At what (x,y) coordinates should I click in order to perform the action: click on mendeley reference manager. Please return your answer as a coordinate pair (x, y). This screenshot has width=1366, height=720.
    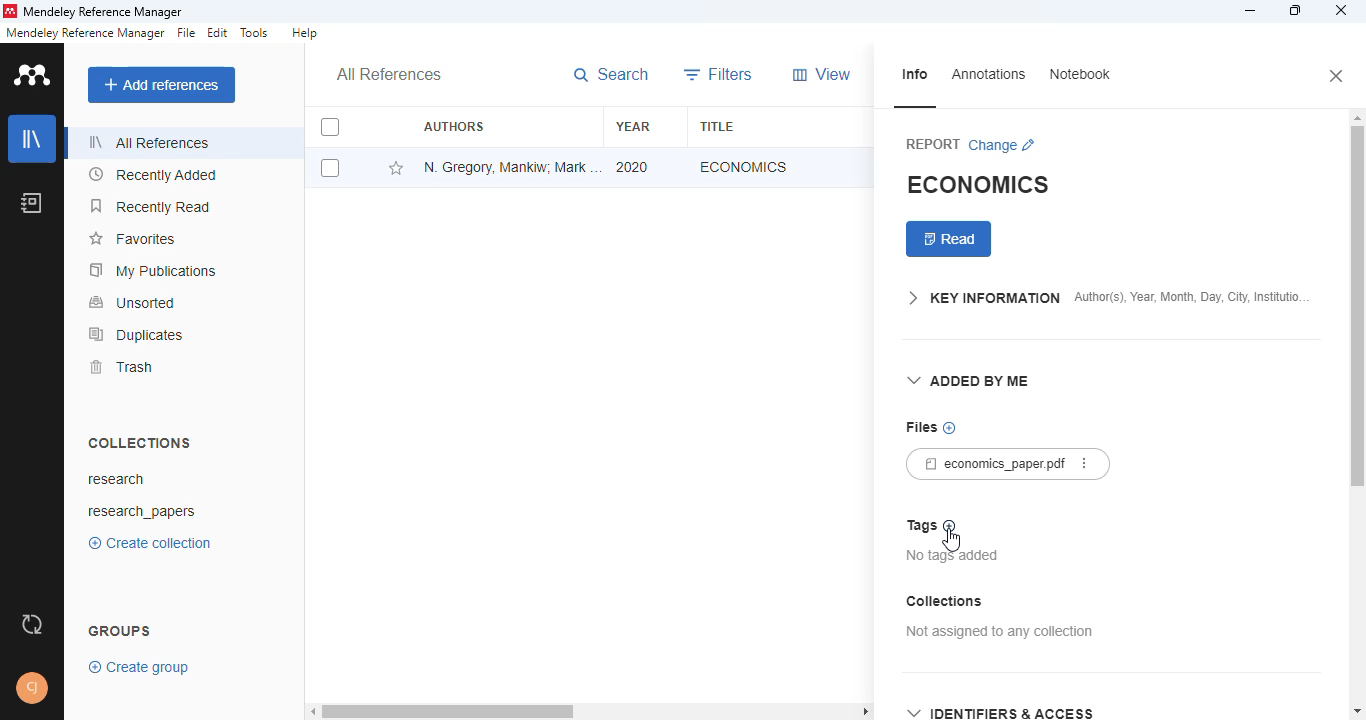
    Looking at the image, I should click on (85, 32).